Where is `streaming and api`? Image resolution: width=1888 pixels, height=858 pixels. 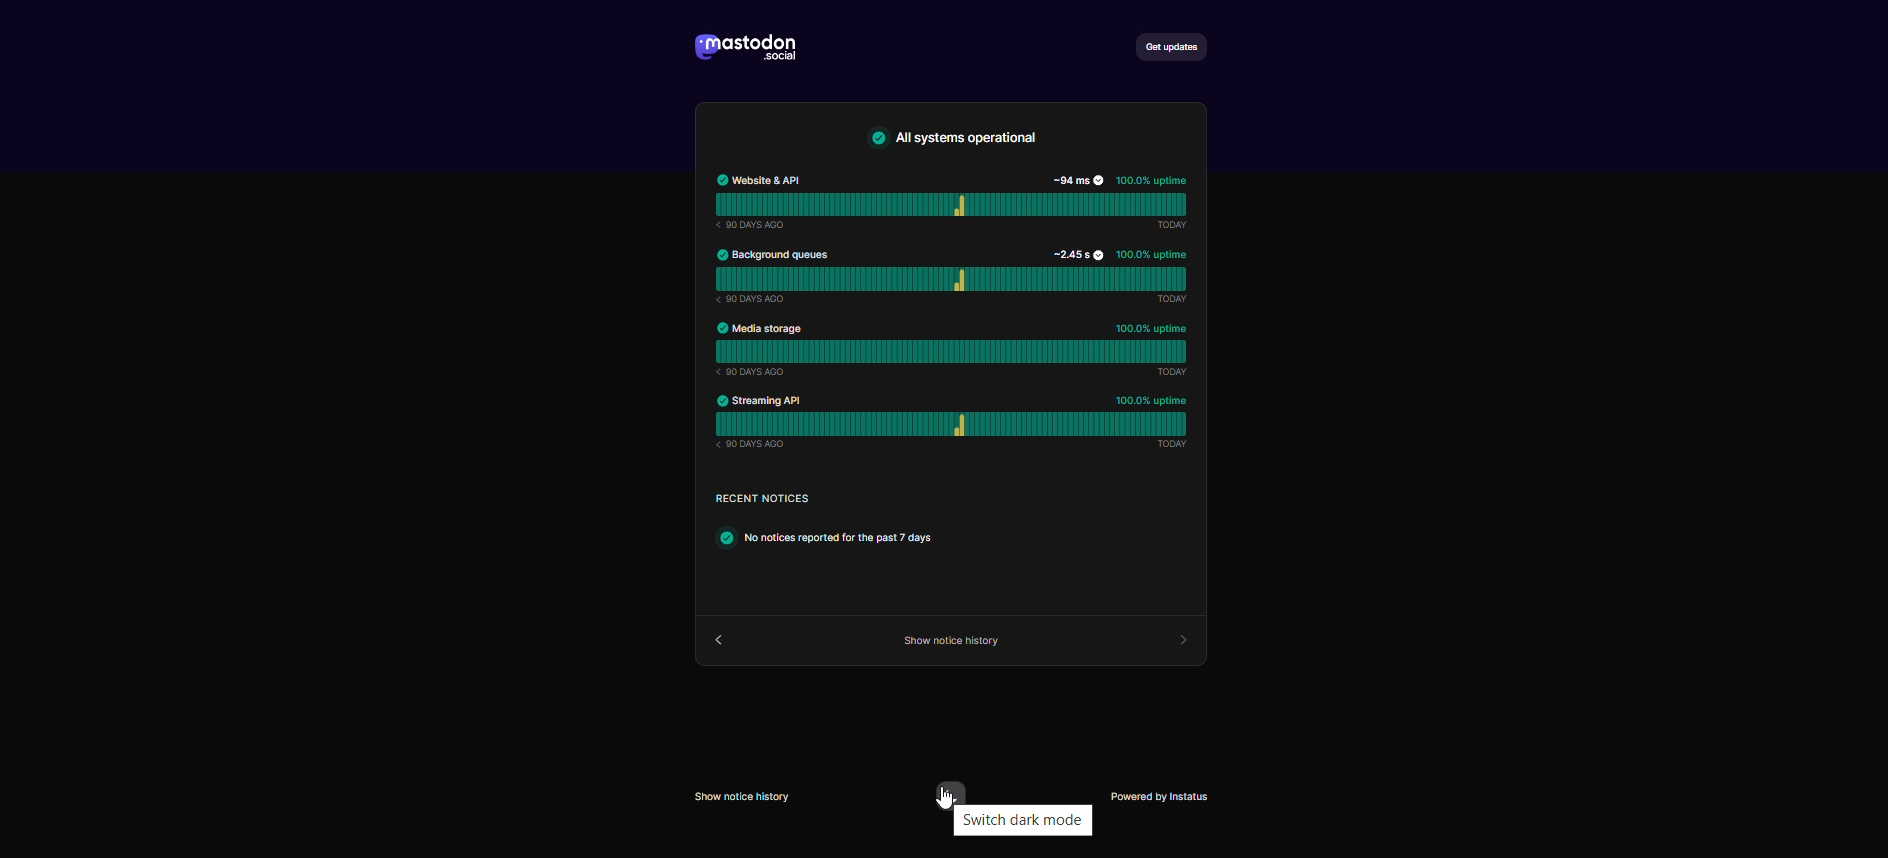 streaming and api is located at coordinates (972, 427).